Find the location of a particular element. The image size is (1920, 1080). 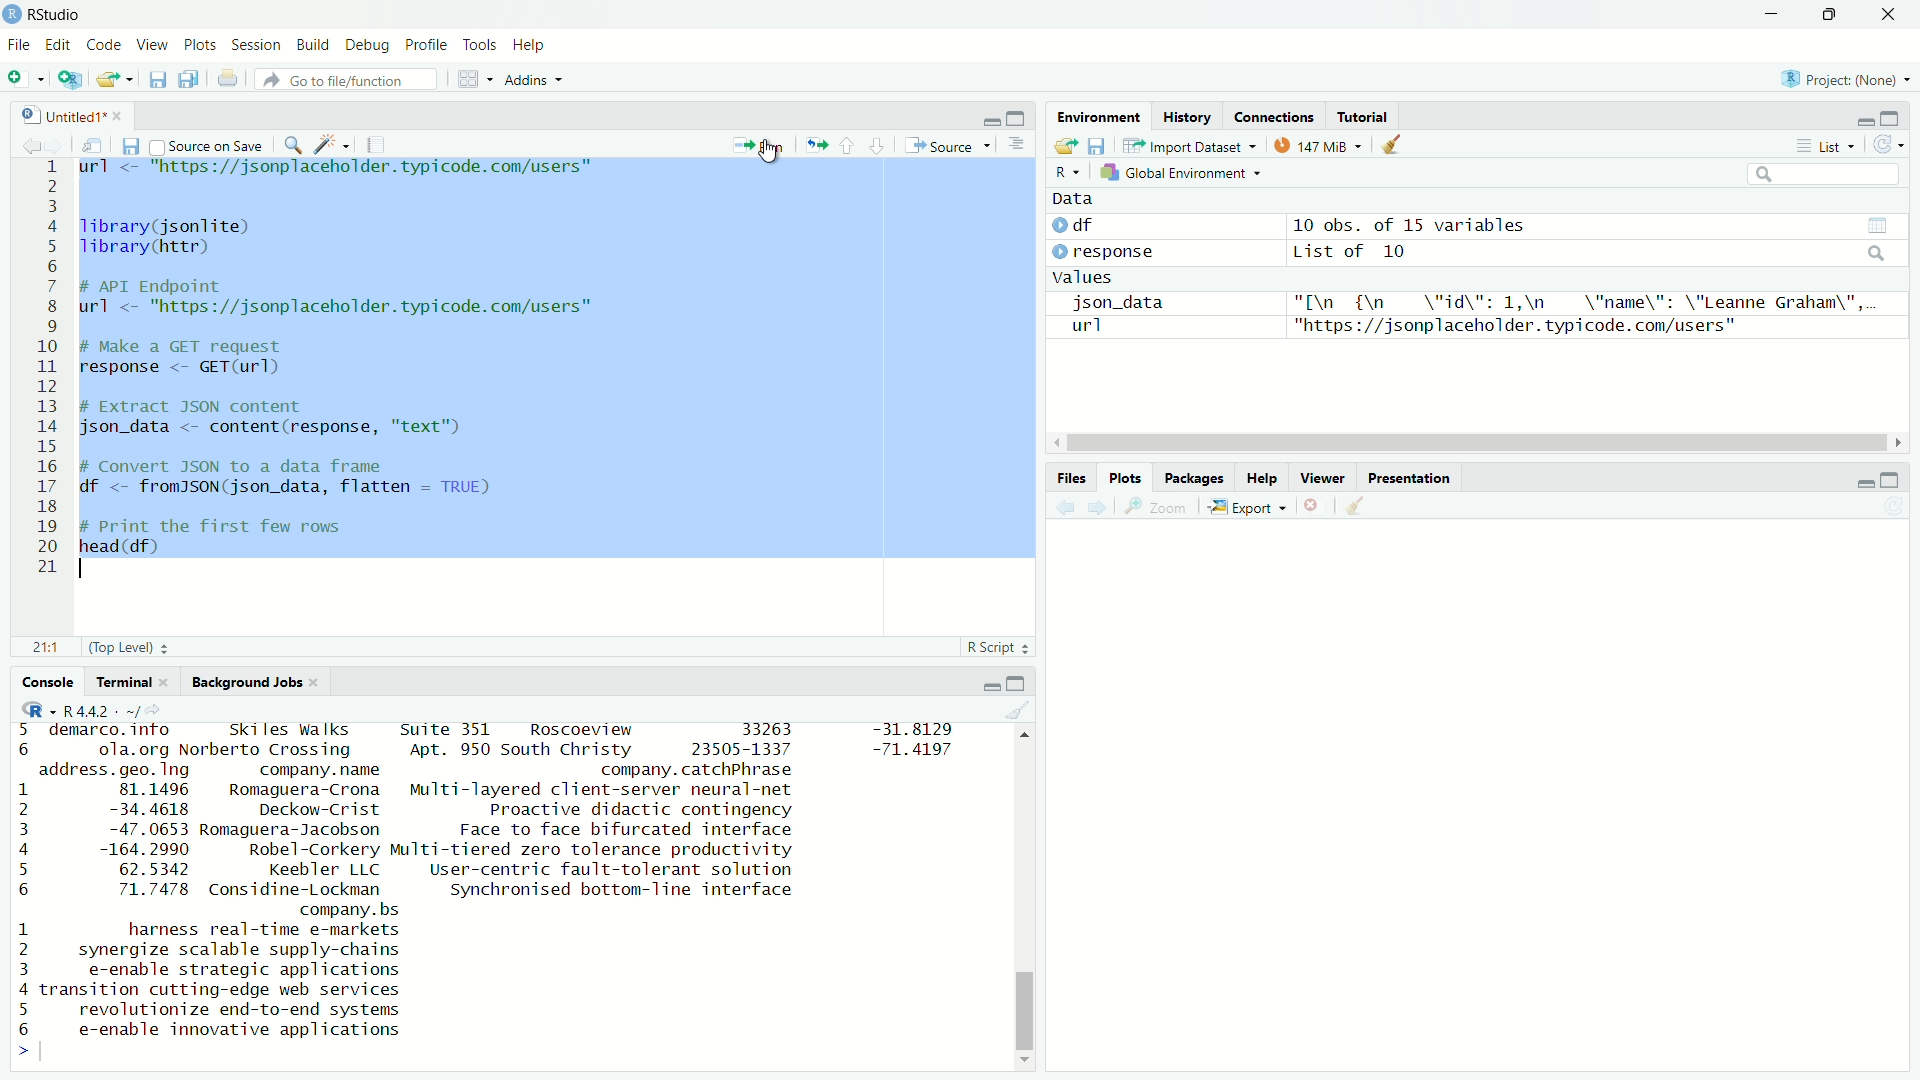

Chart is located at coordinates (1879, 226).